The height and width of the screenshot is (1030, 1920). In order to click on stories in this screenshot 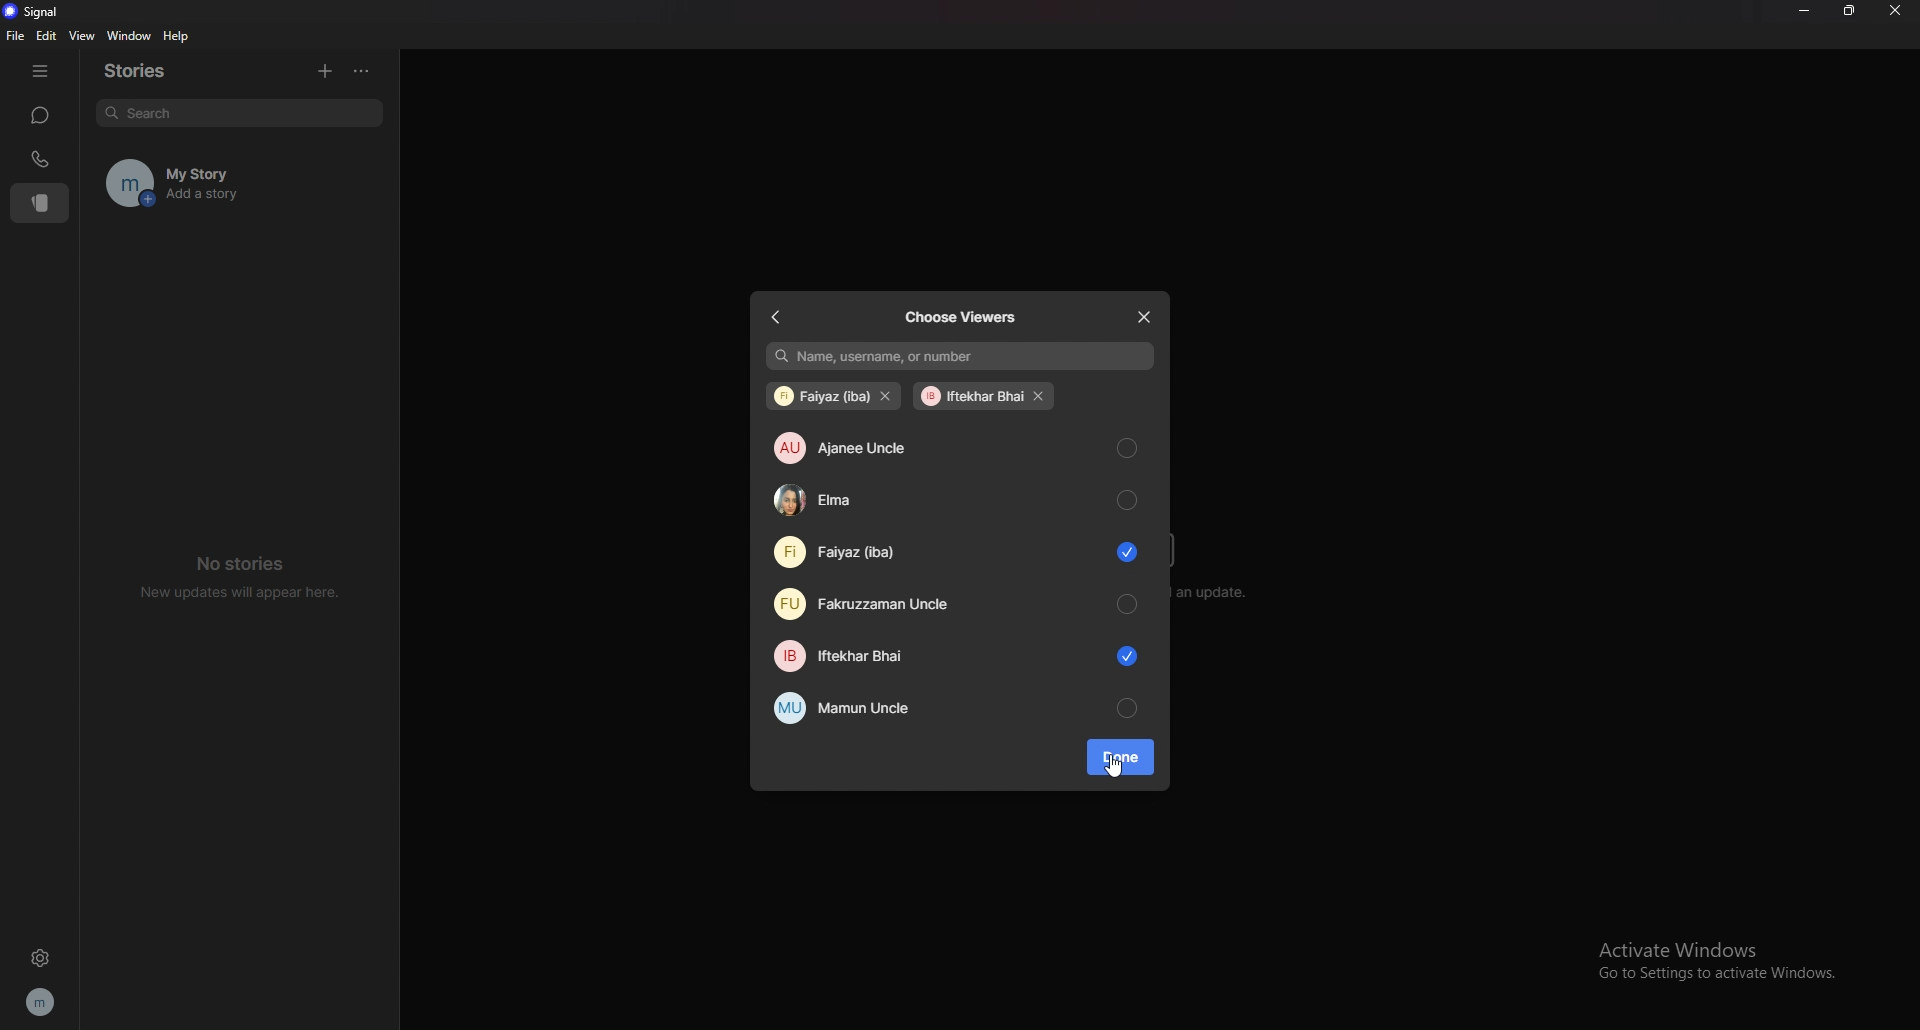, I will do `click(152, 71)`.